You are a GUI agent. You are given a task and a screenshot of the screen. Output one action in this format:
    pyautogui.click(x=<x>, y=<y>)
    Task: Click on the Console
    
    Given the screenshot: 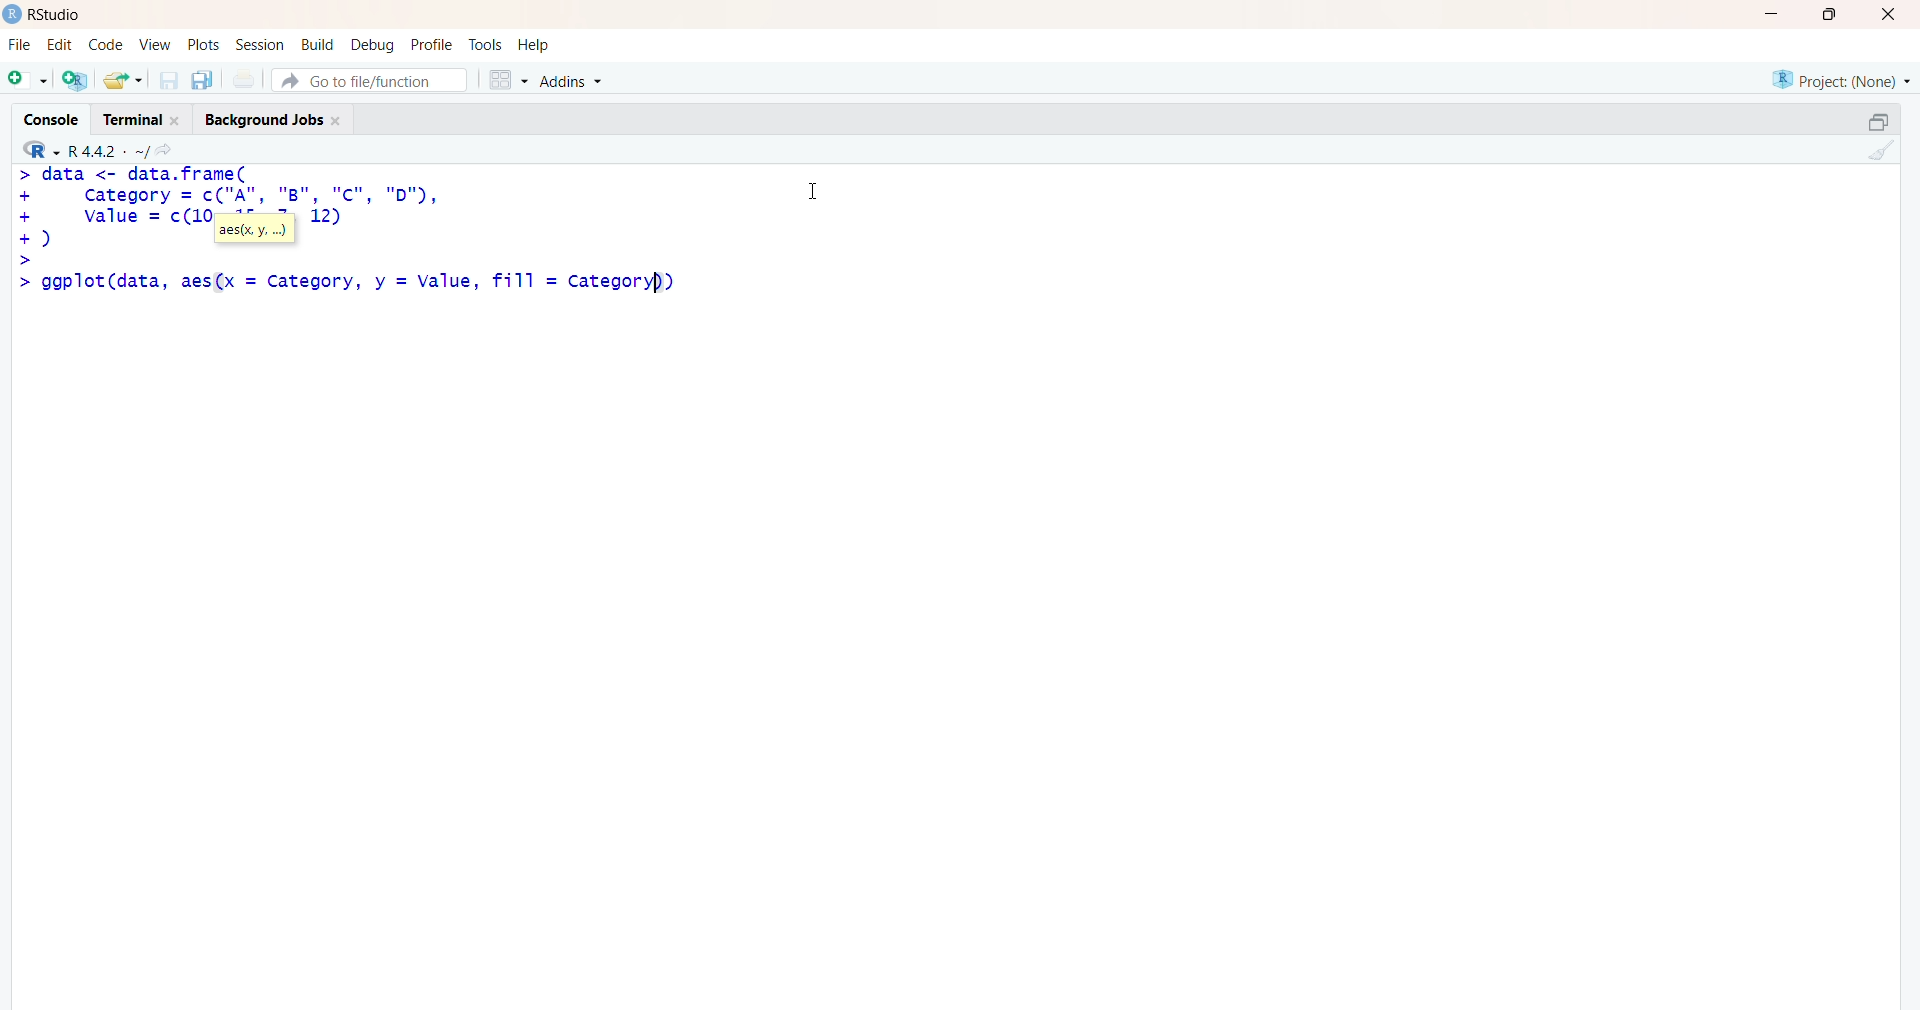 What is the action you would take?
    pyautogui.click(x=56, y=117)
    